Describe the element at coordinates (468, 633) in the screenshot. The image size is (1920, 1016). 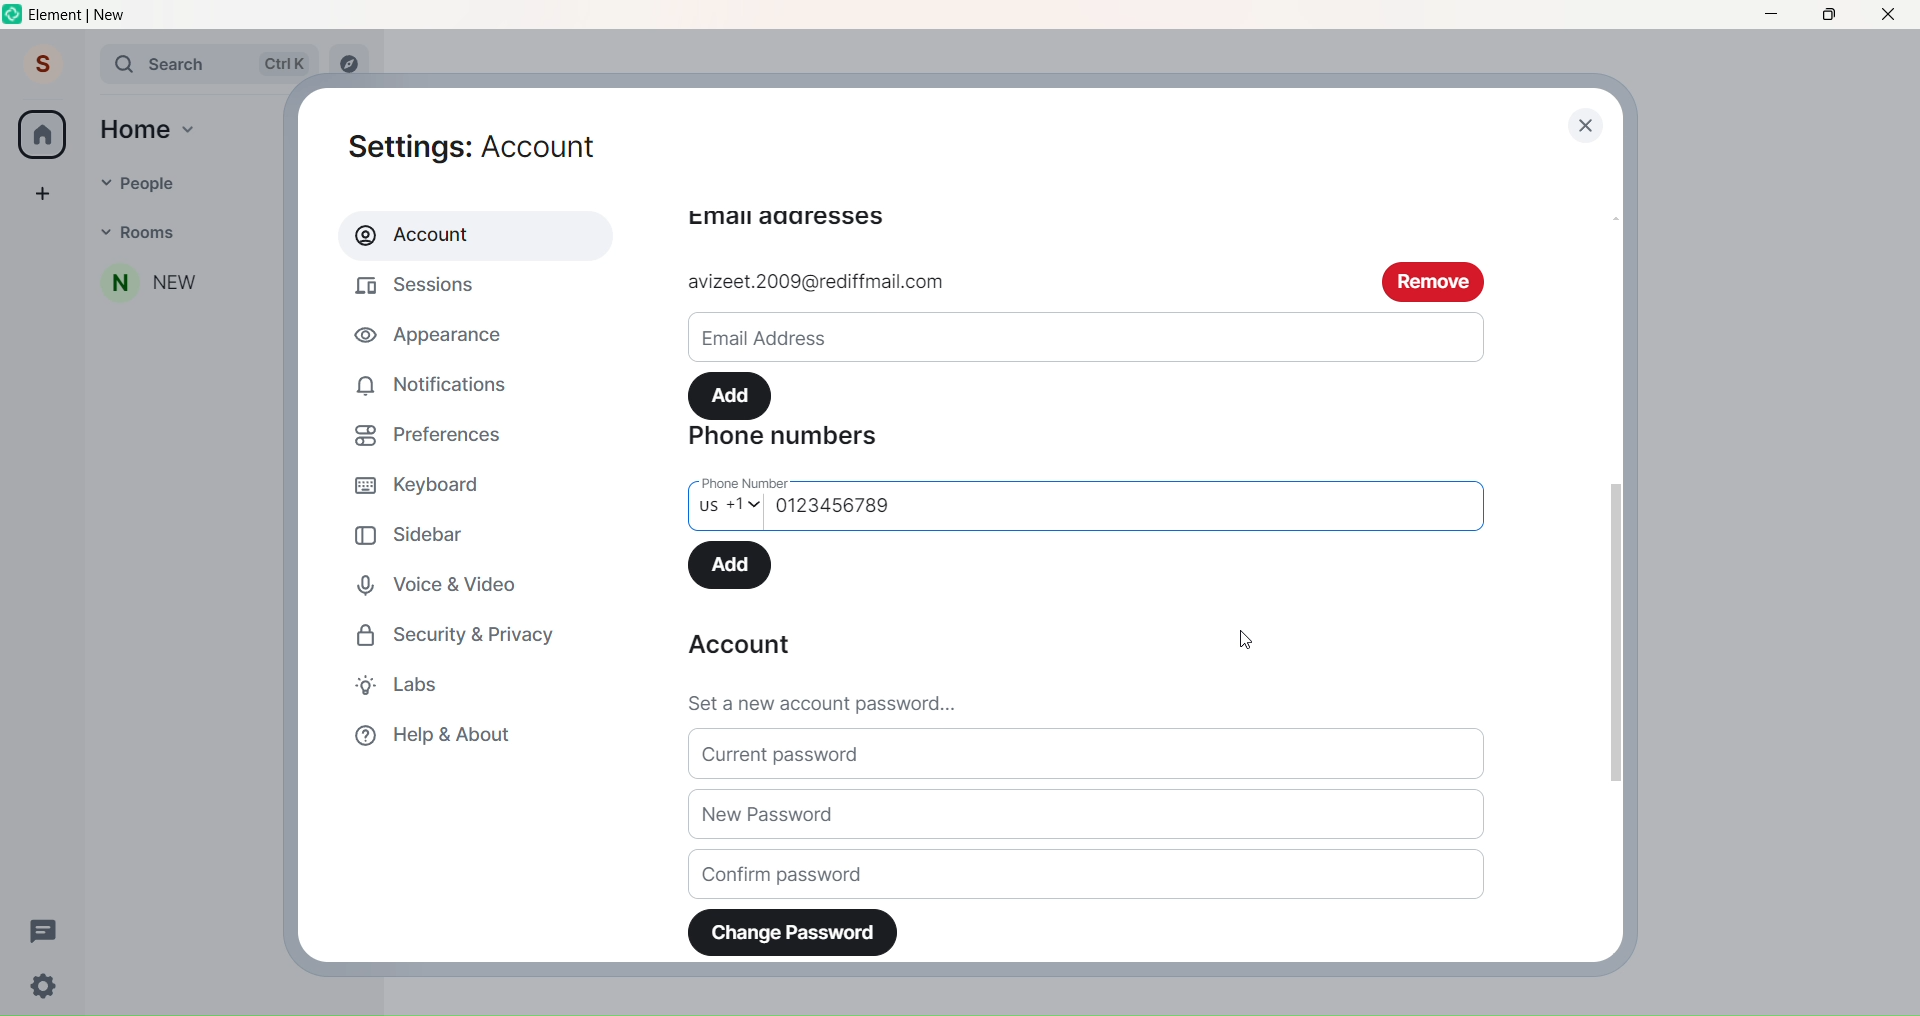
I see `Security and Privacy` at that location.